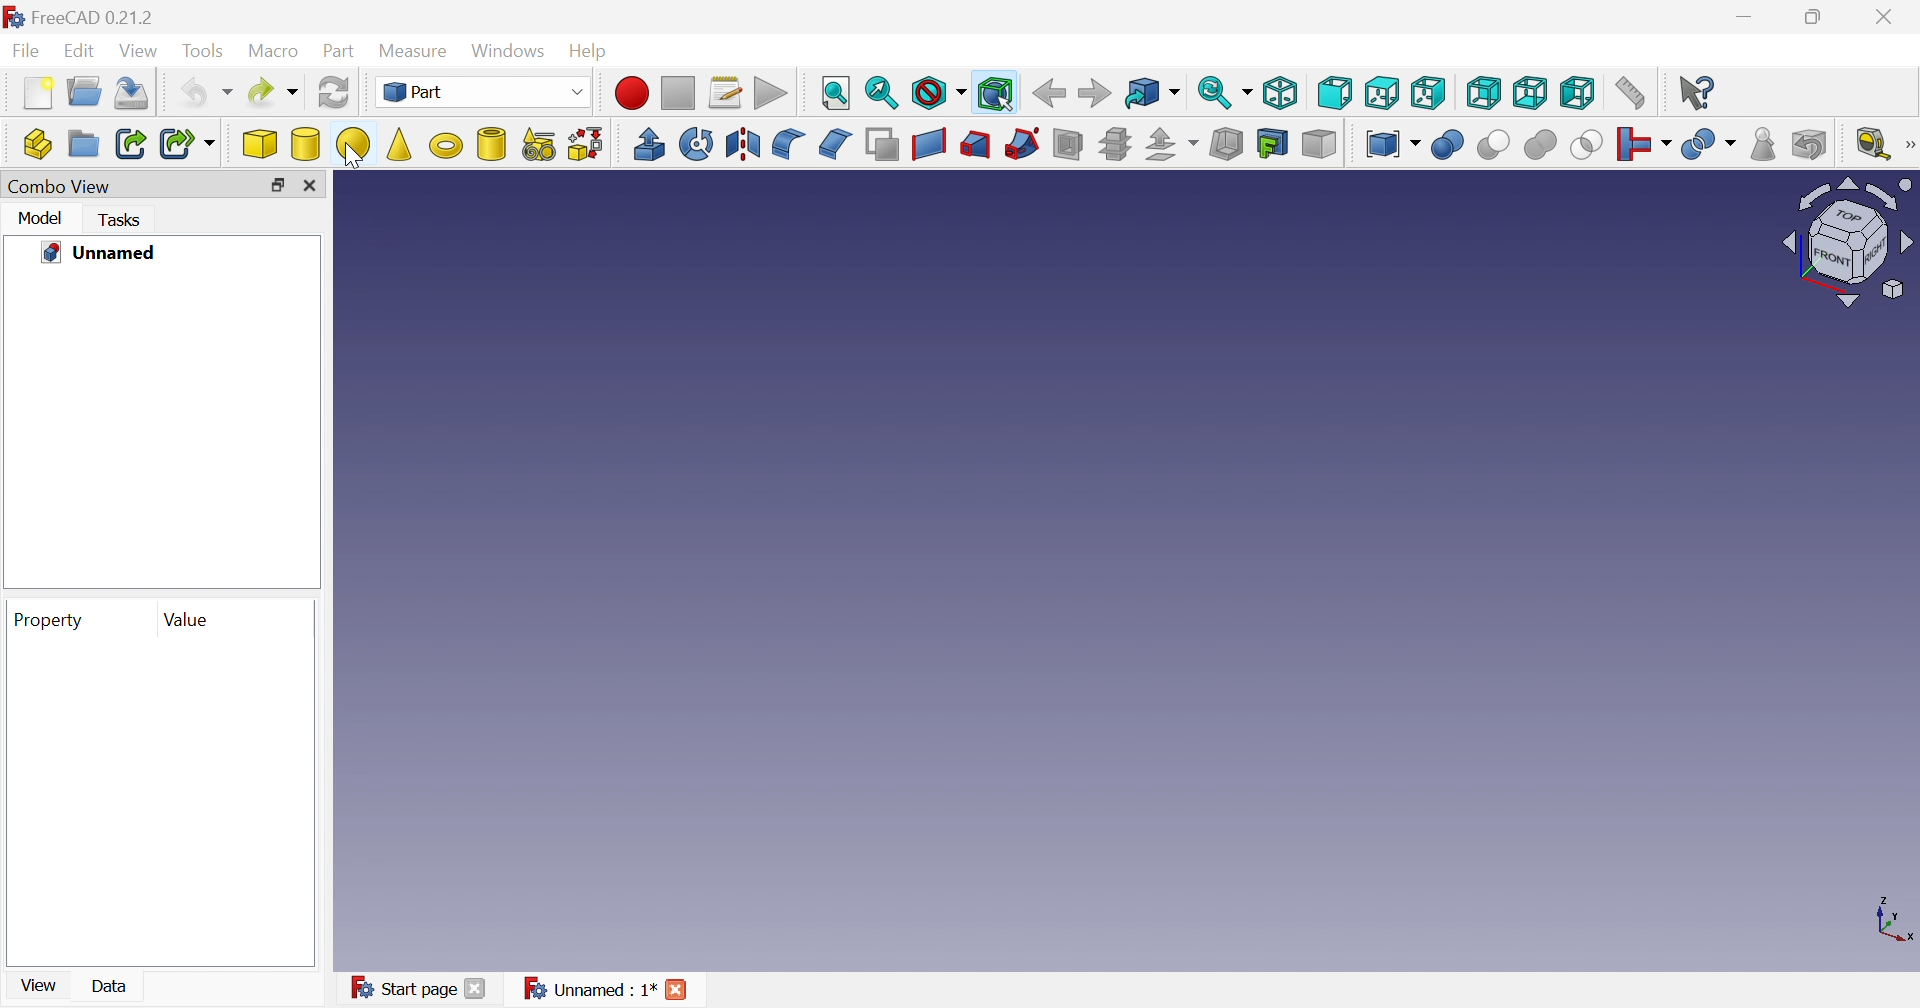 Image resolution: width=1920 pixels, height=1008 pixels. I want to click on Sphere, so click(353, 145).